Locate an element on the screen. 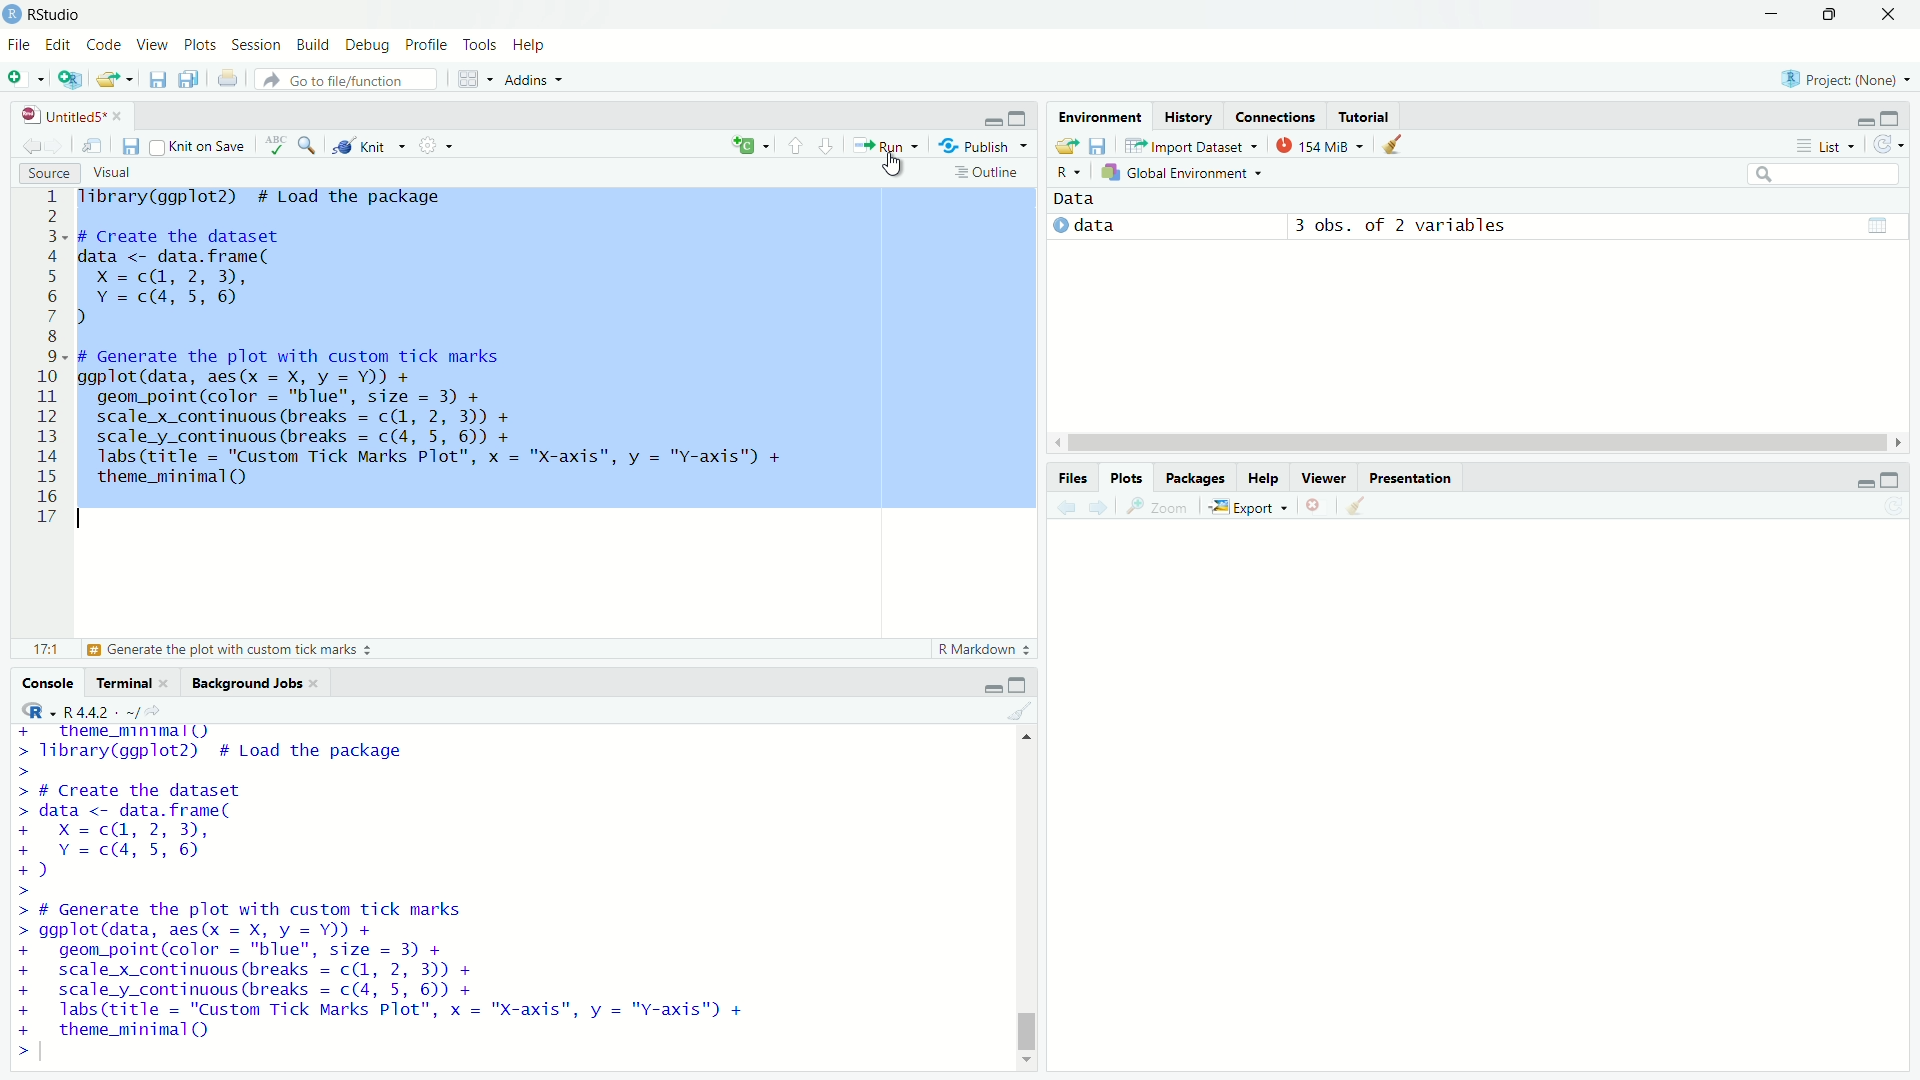  3 obs. of 2 variables is located at coordinates (1409, 226).